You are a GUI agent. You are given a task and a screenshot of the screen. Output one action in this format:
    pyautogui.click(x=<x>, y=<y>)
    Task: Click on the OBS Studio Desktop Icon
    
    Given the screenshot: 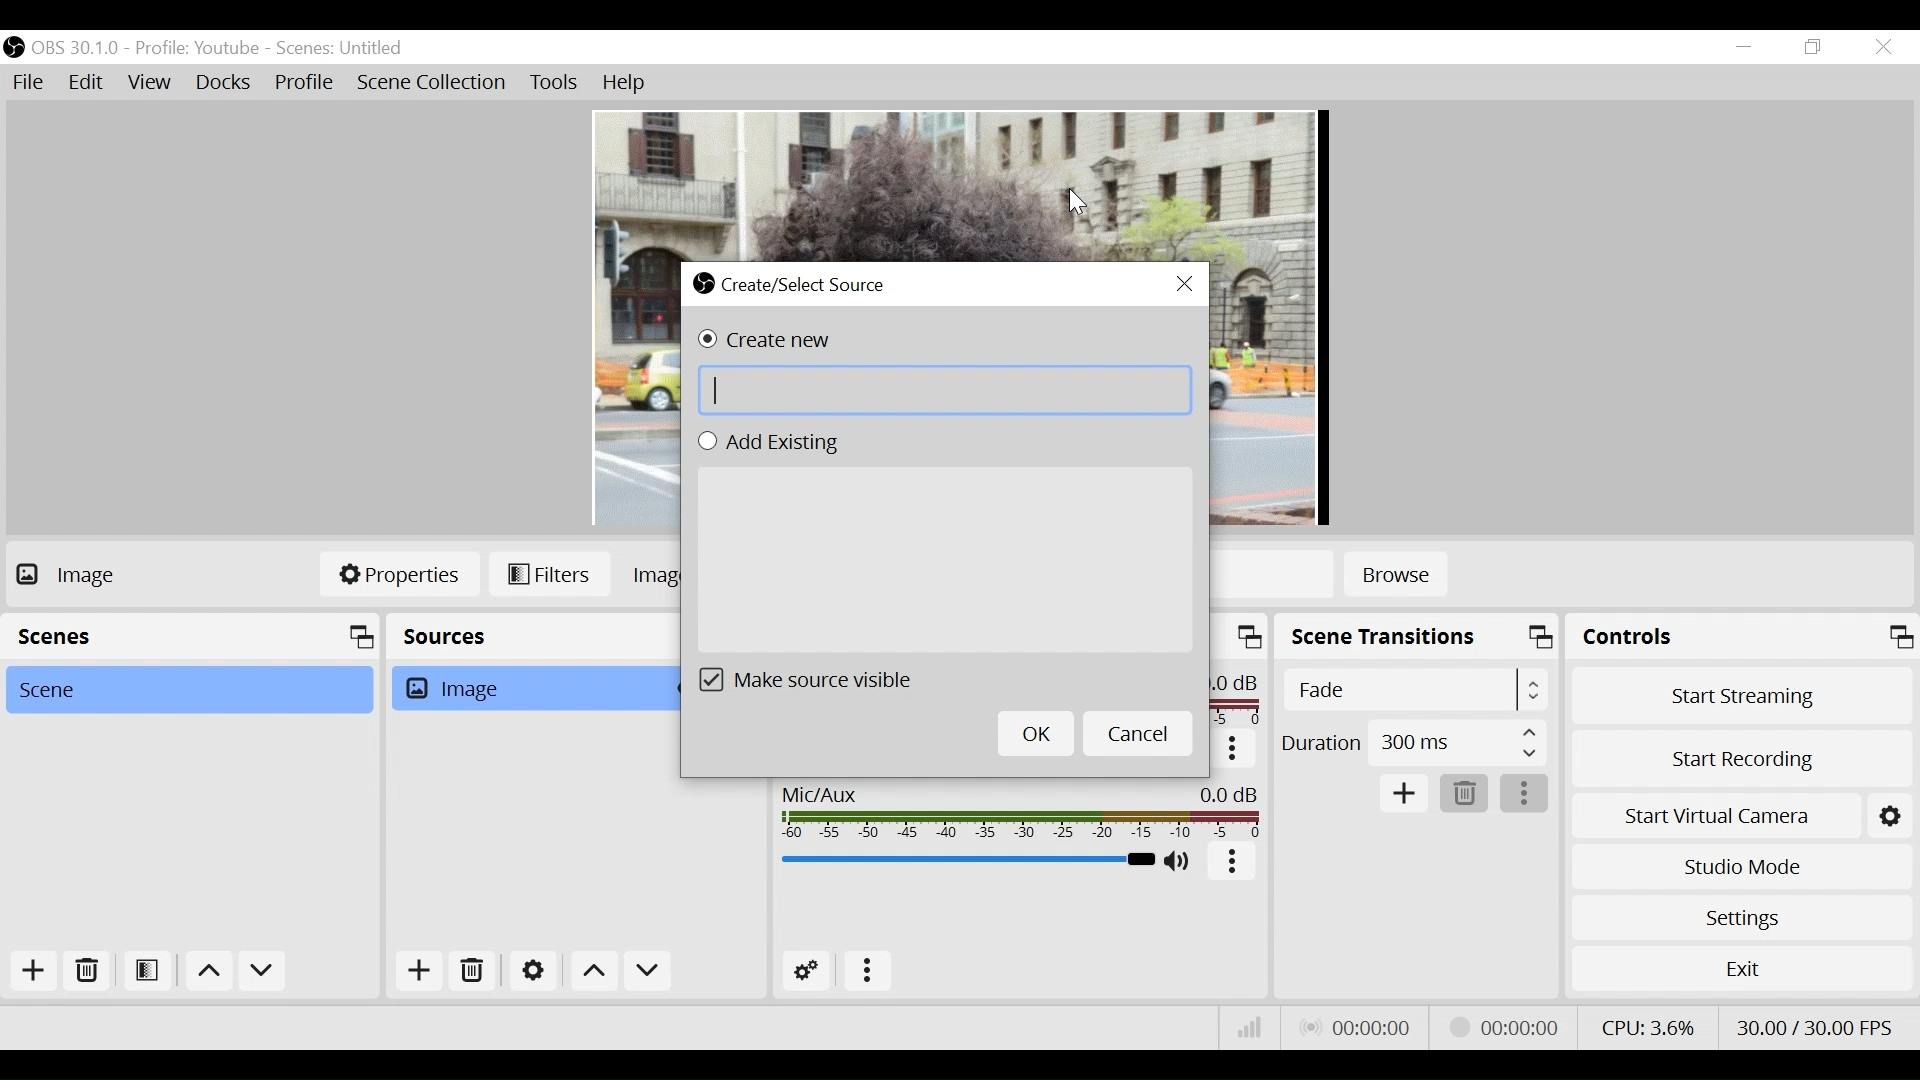 What is the action you would take?
    pyautogui.click(x=16, y=48)
    